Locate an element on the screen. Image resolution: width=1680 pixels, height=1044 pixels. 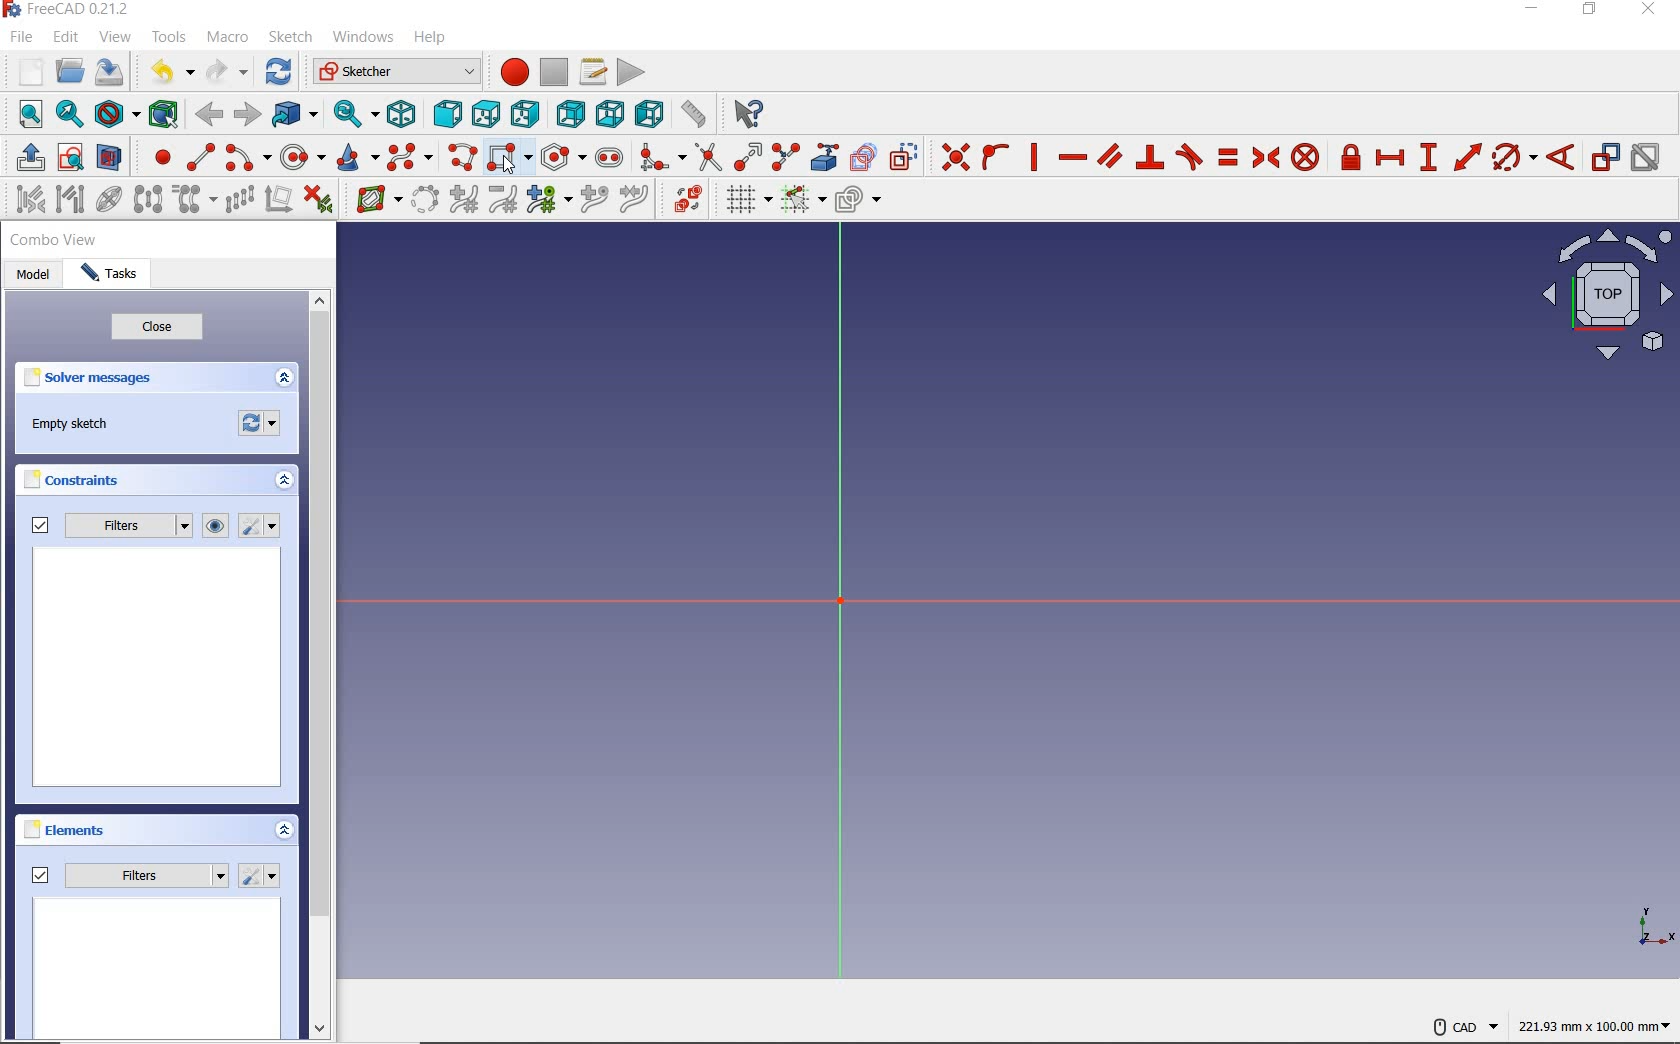
constrain vertical distance is located at coordinates (1431, 159).